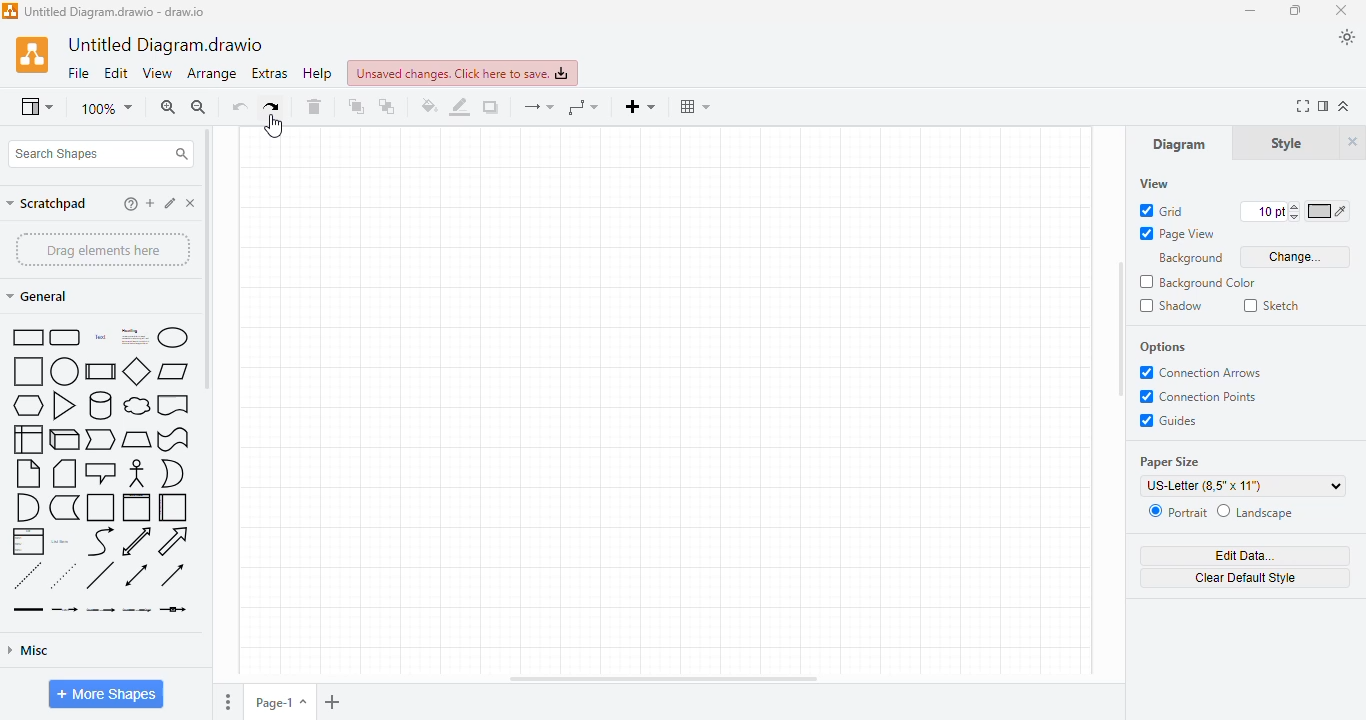  I want to click on rounded rectangle, so click(66, 337).